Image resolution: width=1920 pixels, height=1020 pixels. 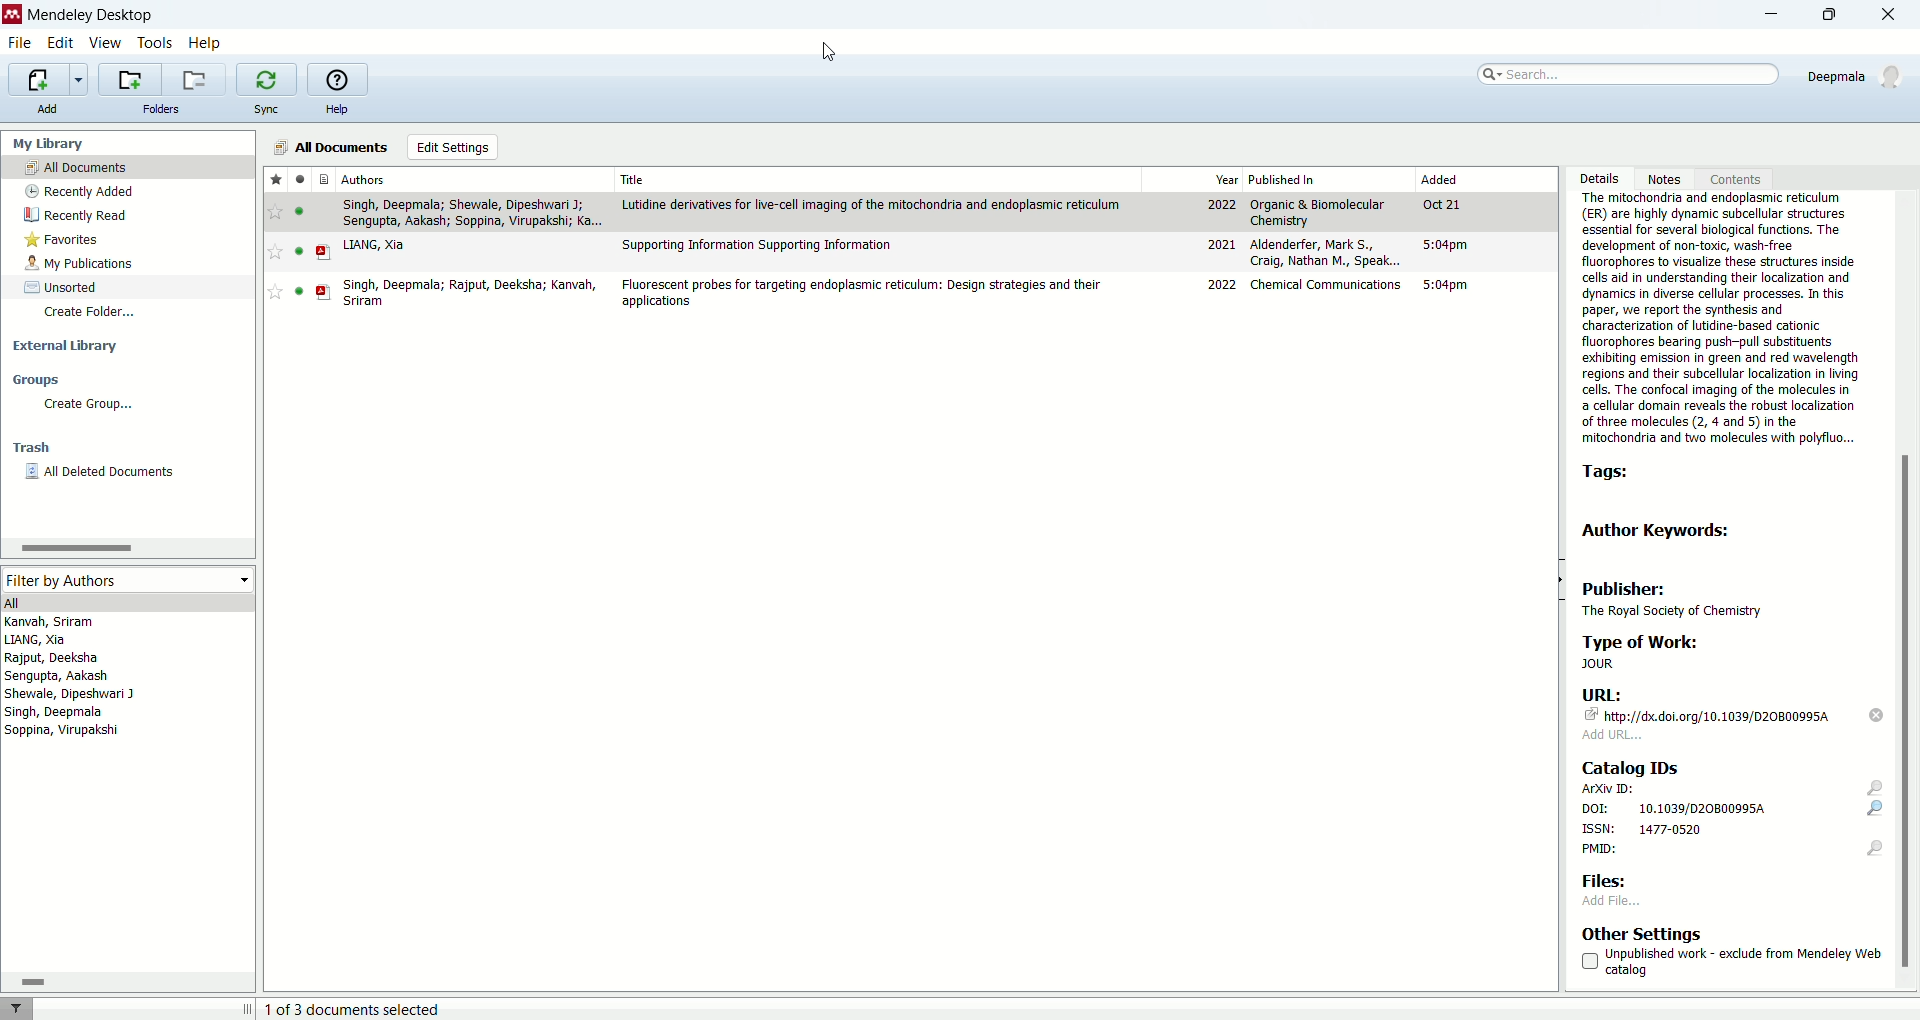 What do you see at coordinates (472, 213) in the screenshot?
I see `singh, deepmala; shewale, dipeshwari J; sengupta, aakash; soppina, virupakshi; ka` at bounding box center [472, 213].